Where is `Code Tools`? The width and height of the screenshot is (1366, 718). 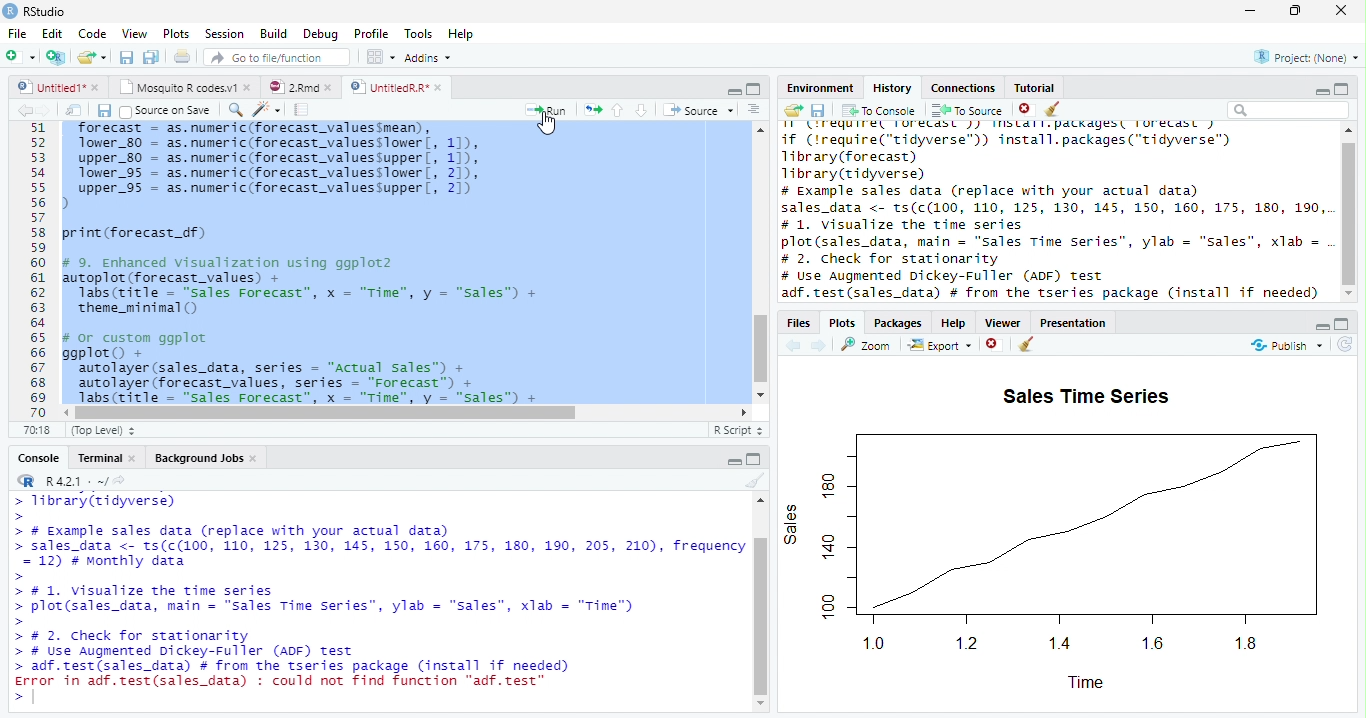 Code Tools is located at coordinates (263, 109).